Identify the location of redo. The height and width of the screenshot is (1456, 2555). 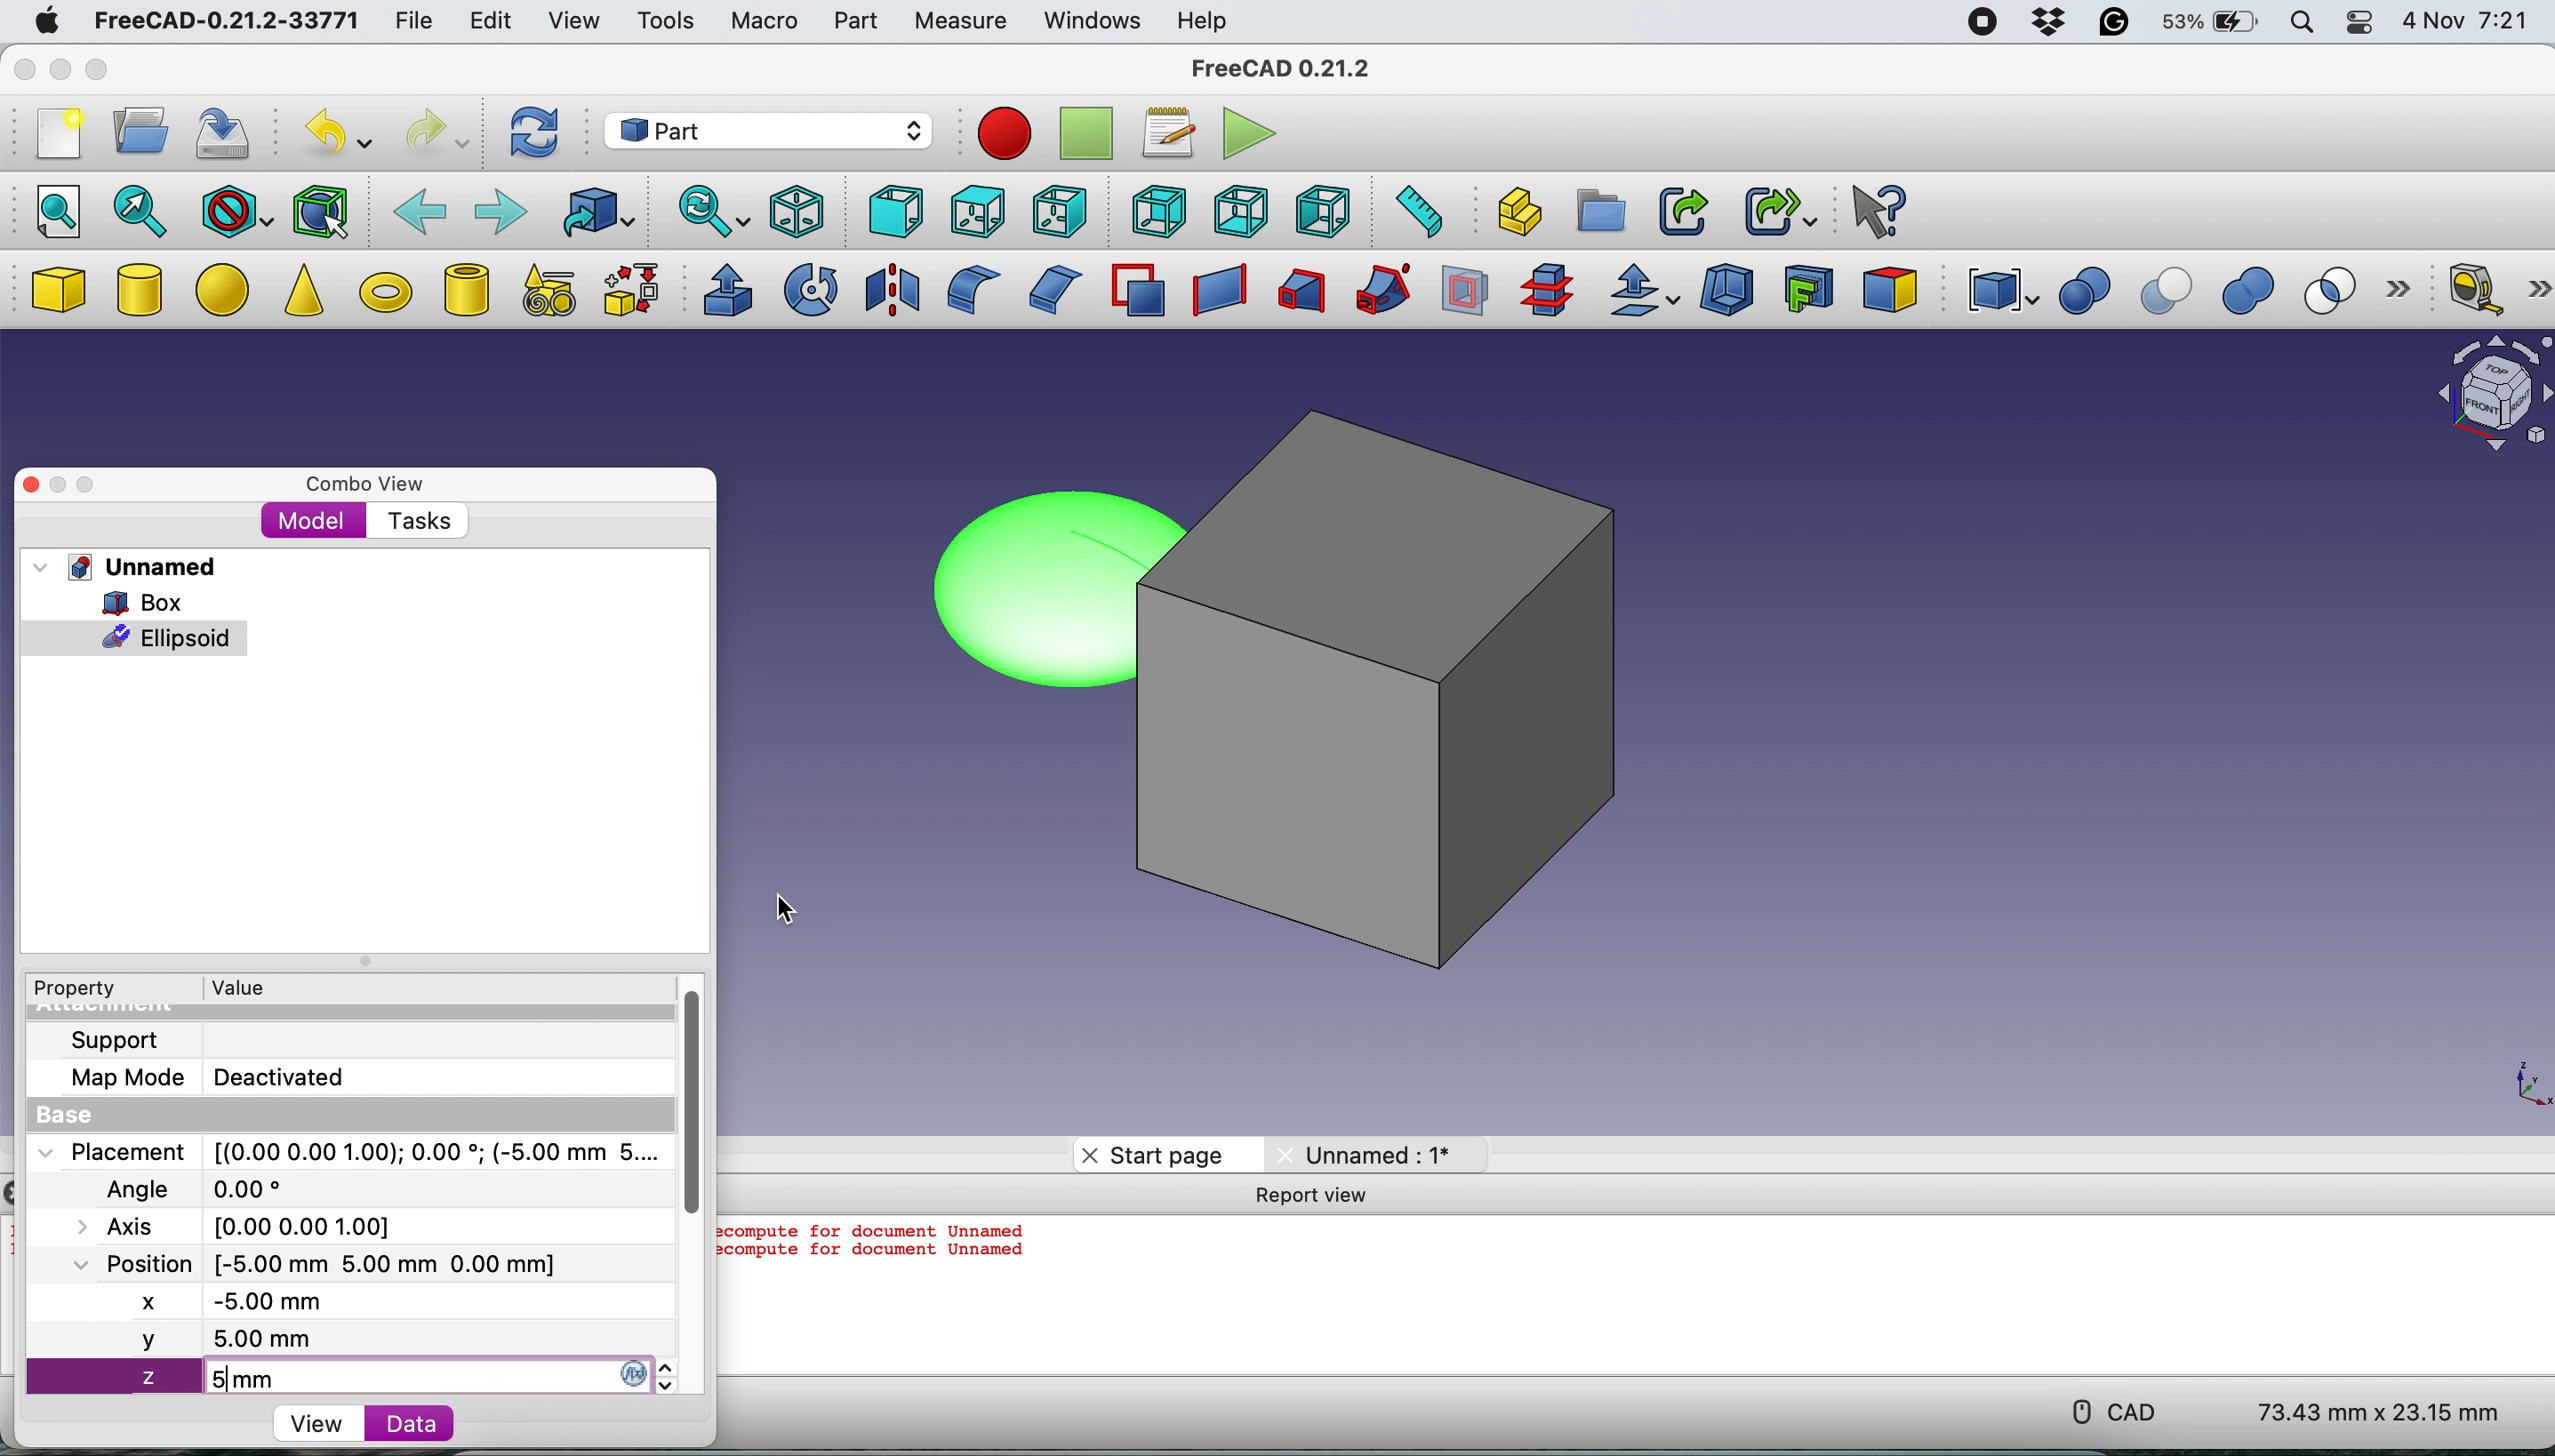
(436, 133).